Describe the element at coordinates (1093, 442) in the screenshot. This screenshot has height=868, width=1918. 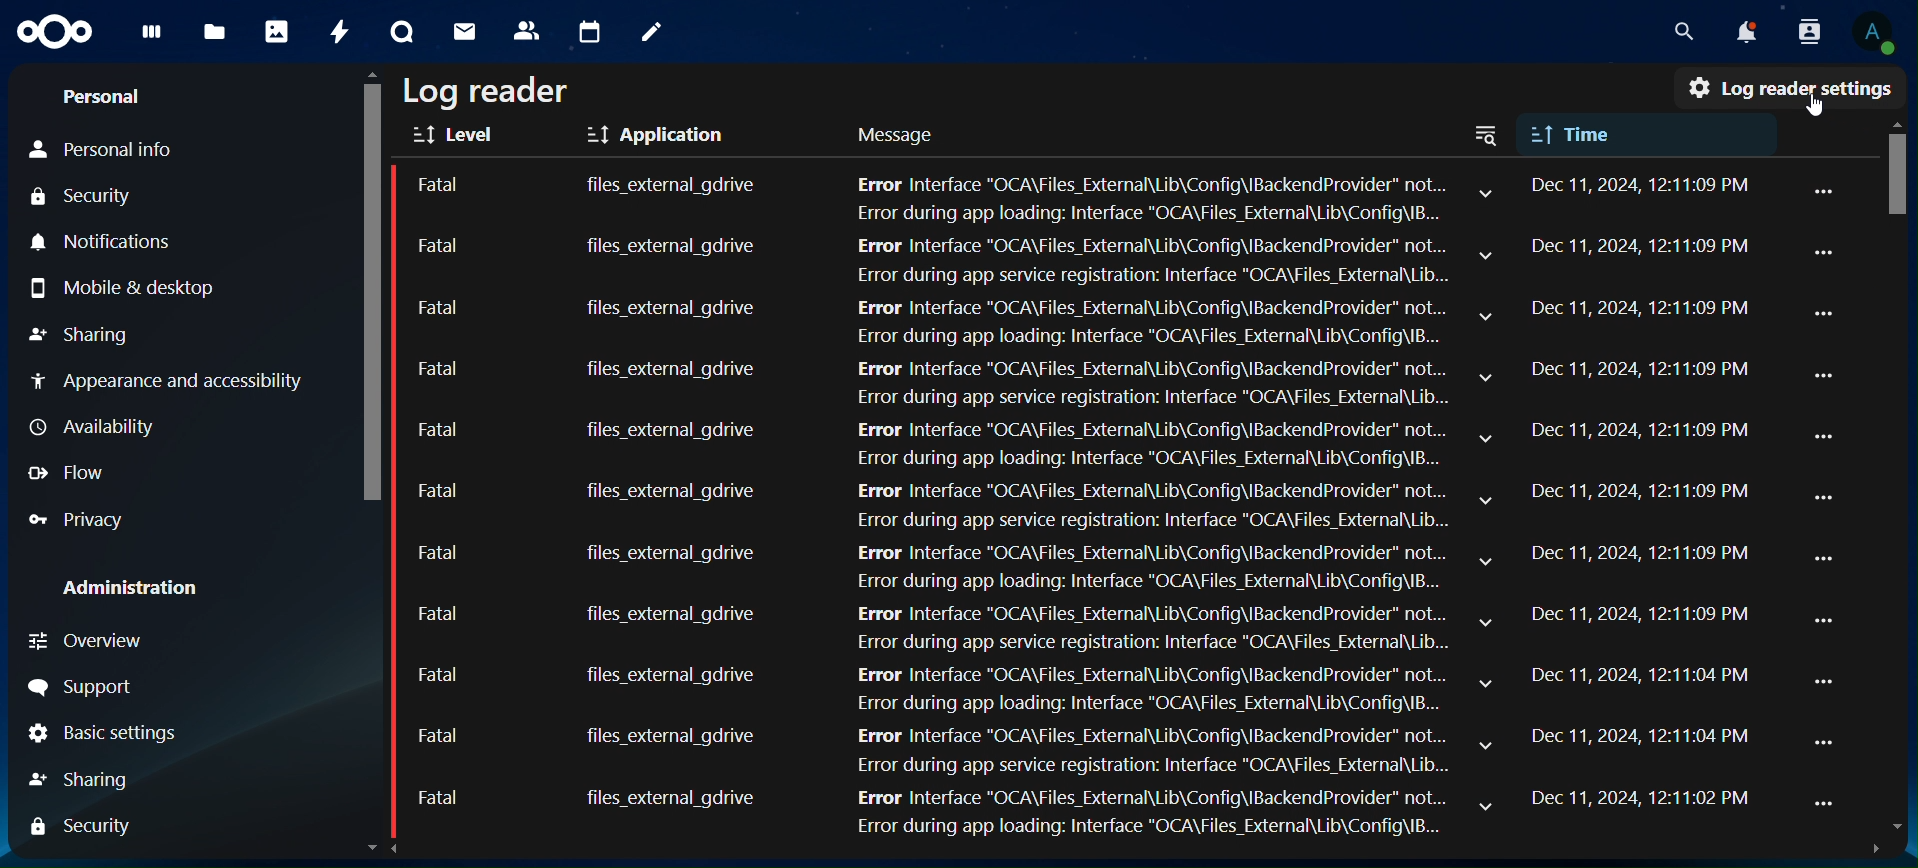
I see `information about log level, application, it's message and time details` at that location.